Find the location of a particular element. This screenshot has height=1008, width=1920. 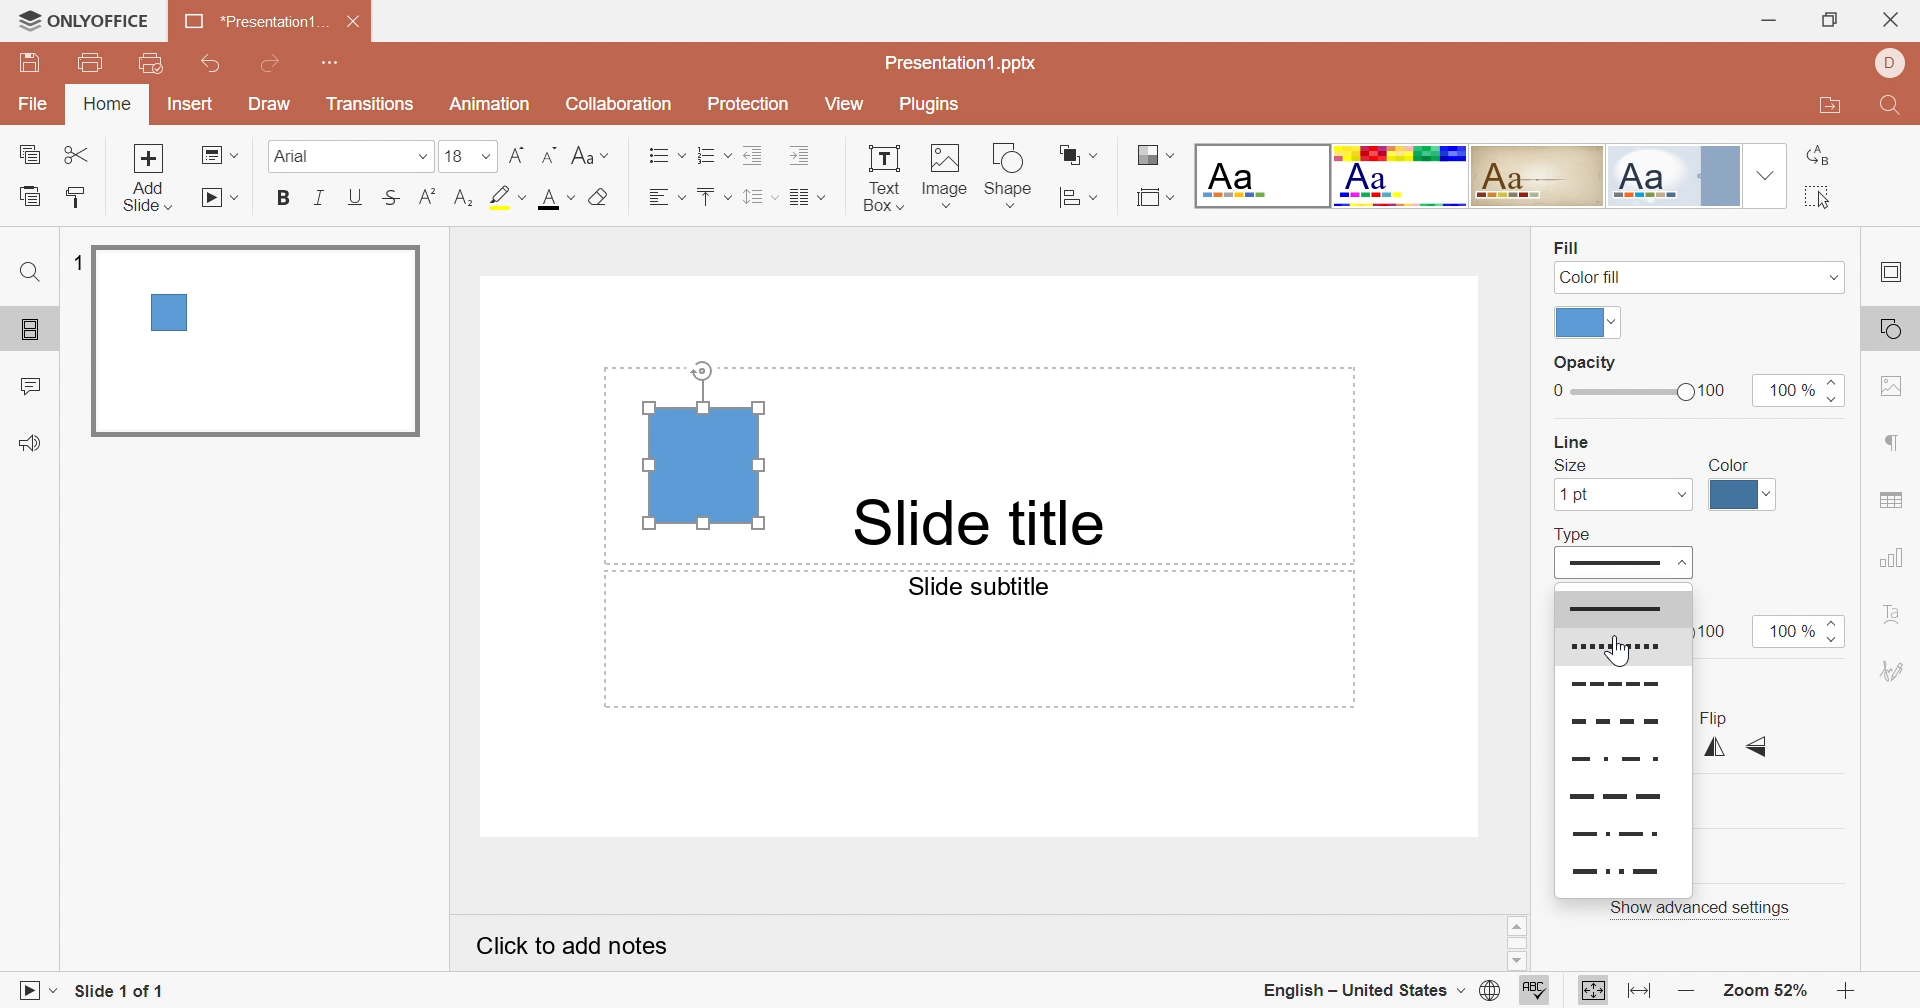

Highlight color is located at coordinates (505, 199).